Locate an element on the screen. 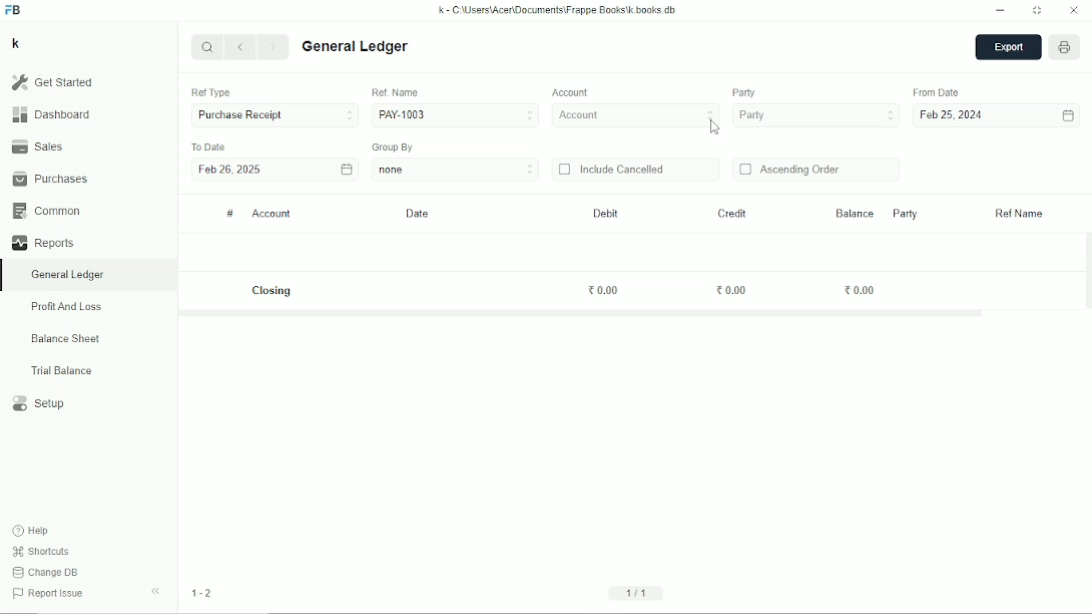 This screenshot has height=614, width=1092. Help is located at coordinates (33, 531).